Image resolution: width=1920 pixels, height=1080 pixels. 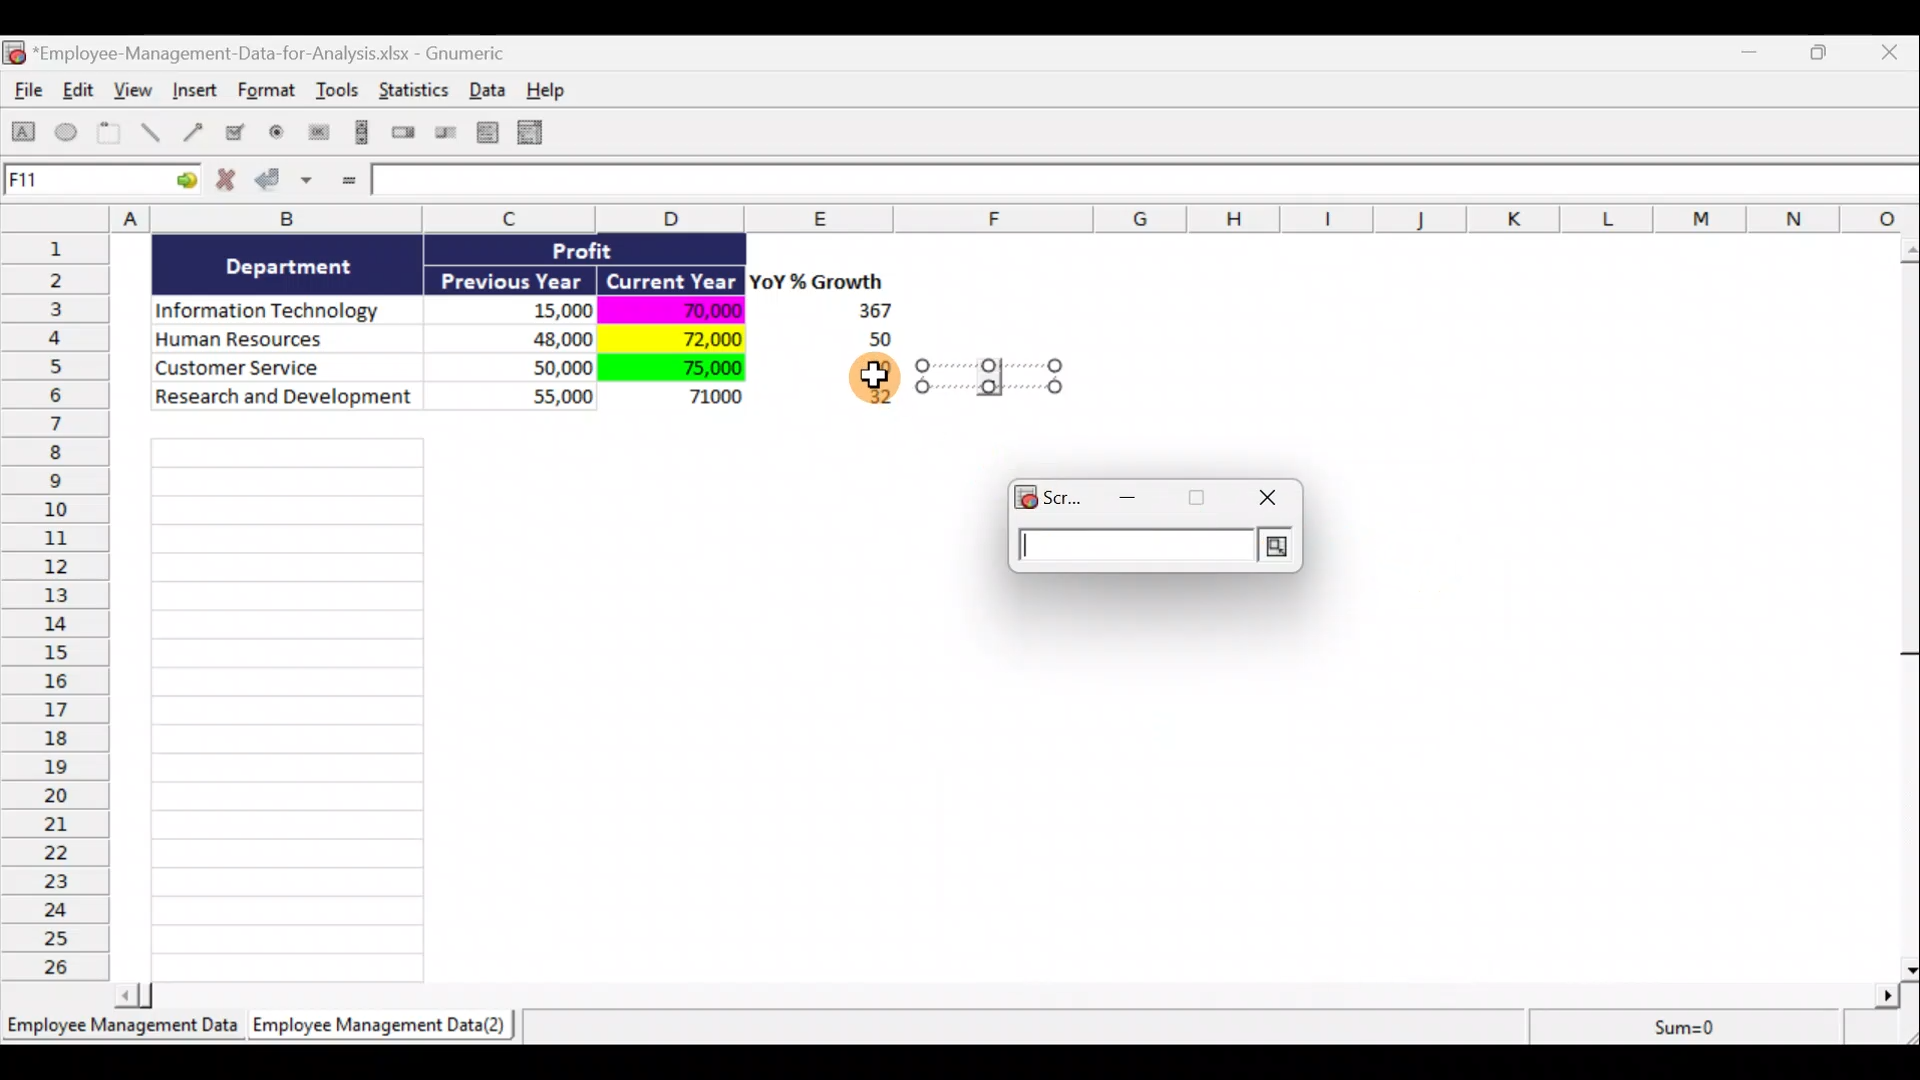 I want to click on Create a scrollbar, so click(x=359, y=136).